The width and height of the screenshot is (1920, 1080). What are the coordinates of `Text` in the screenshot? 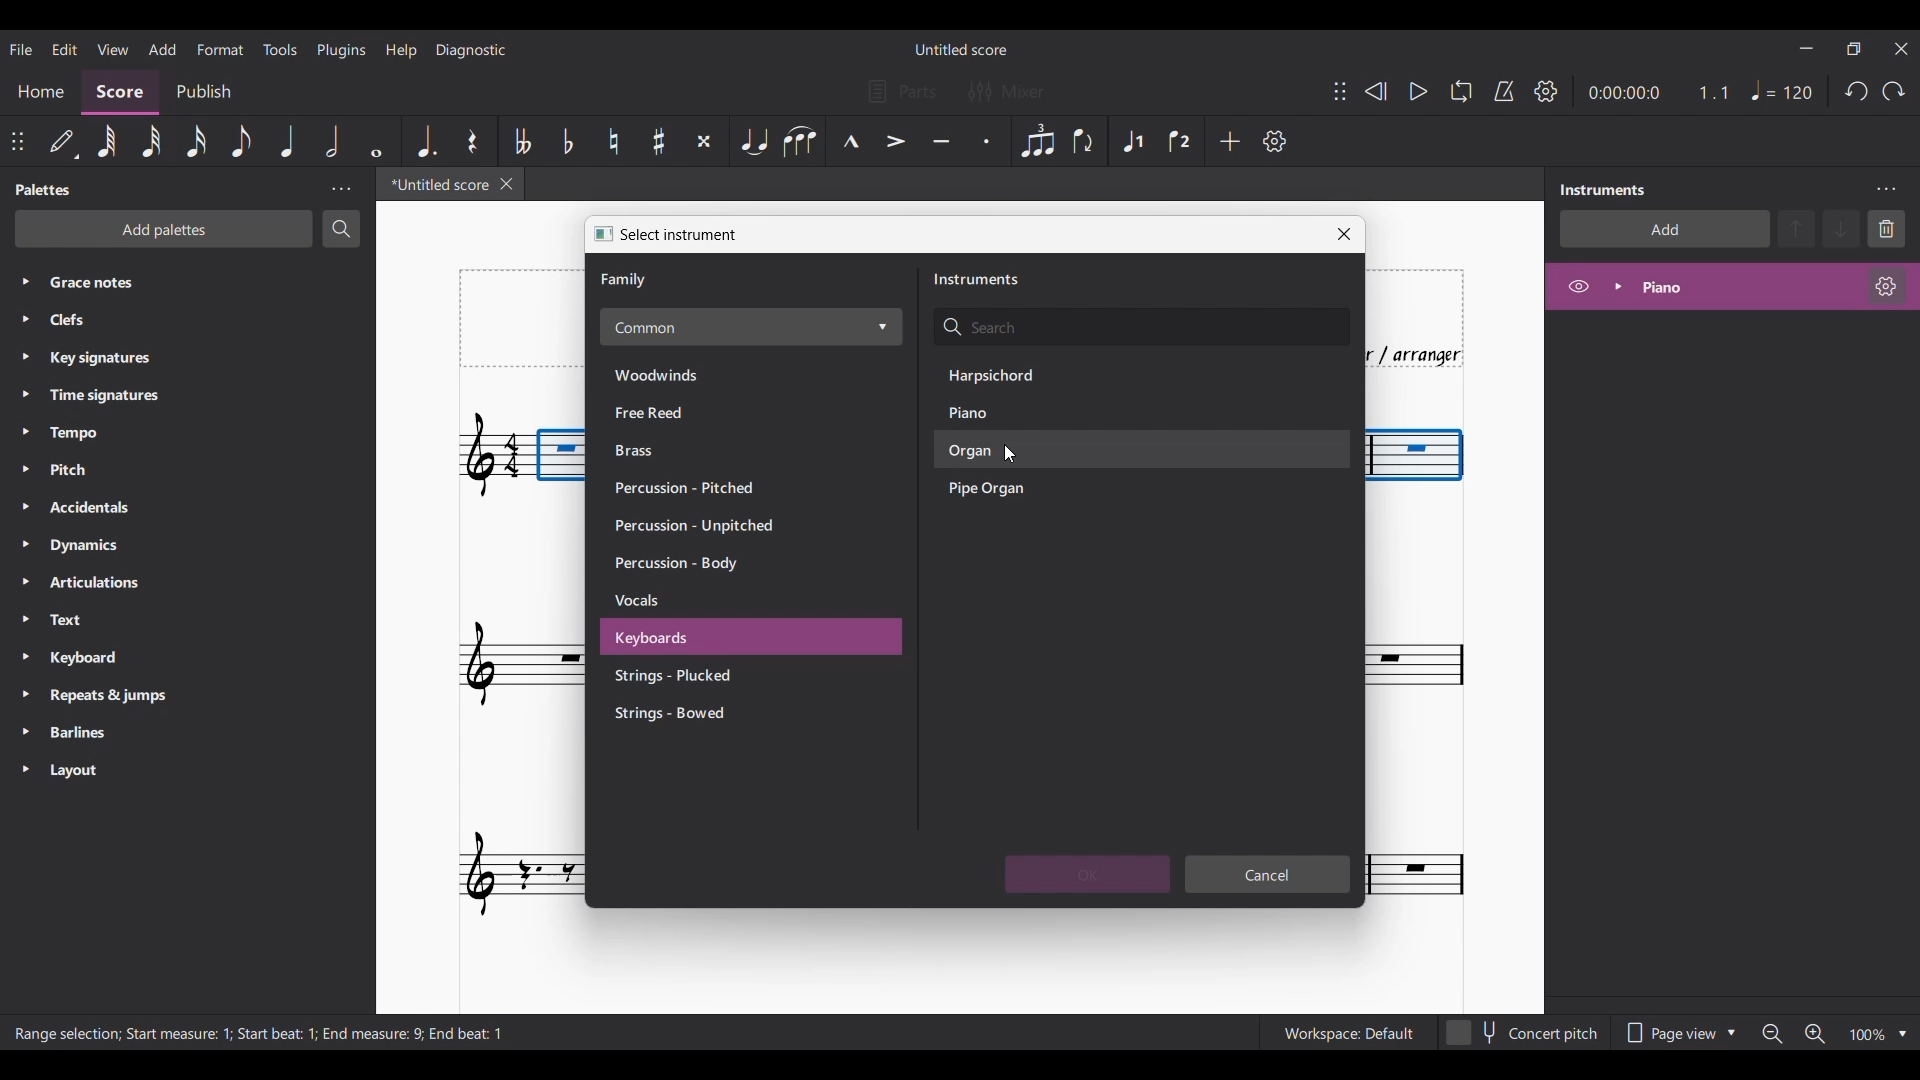 It's located at (105, 621).